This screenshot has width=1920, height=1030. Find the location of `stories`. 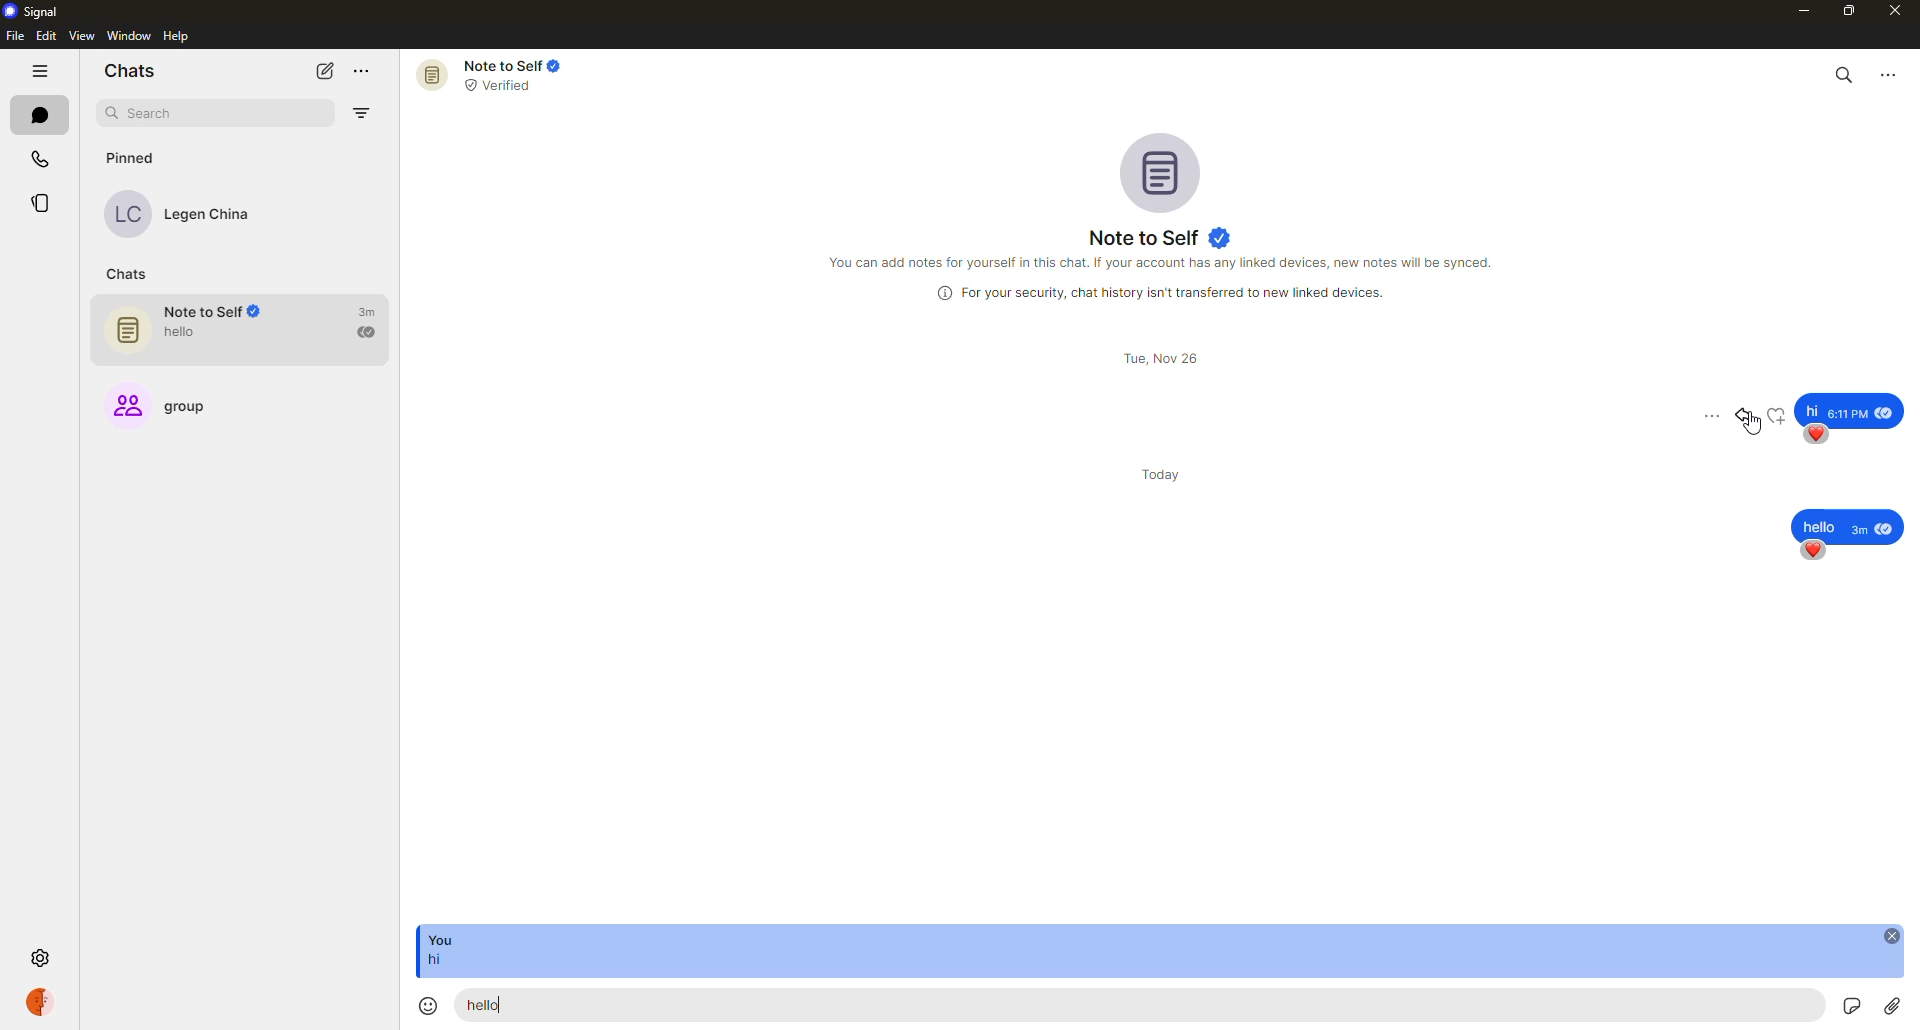

stories is located at coordinates (43, 201).